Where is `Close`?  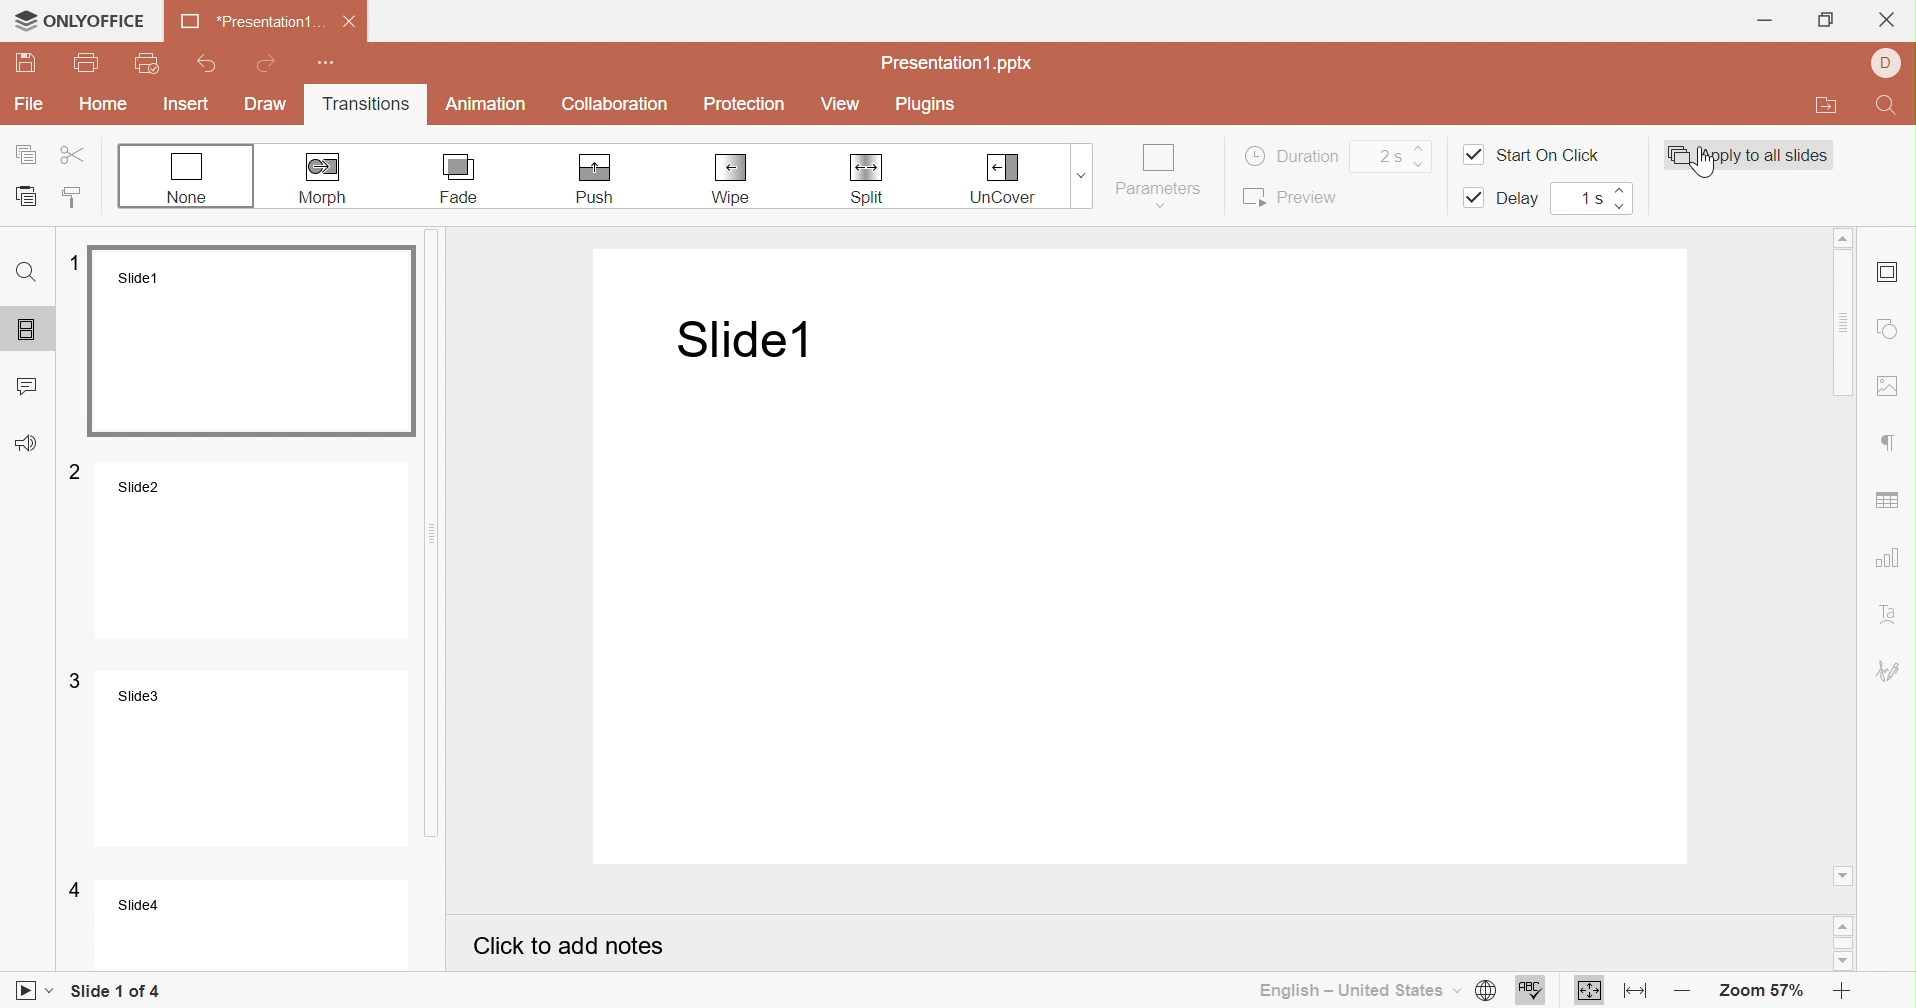
Close is located at coordinates (350, 22).